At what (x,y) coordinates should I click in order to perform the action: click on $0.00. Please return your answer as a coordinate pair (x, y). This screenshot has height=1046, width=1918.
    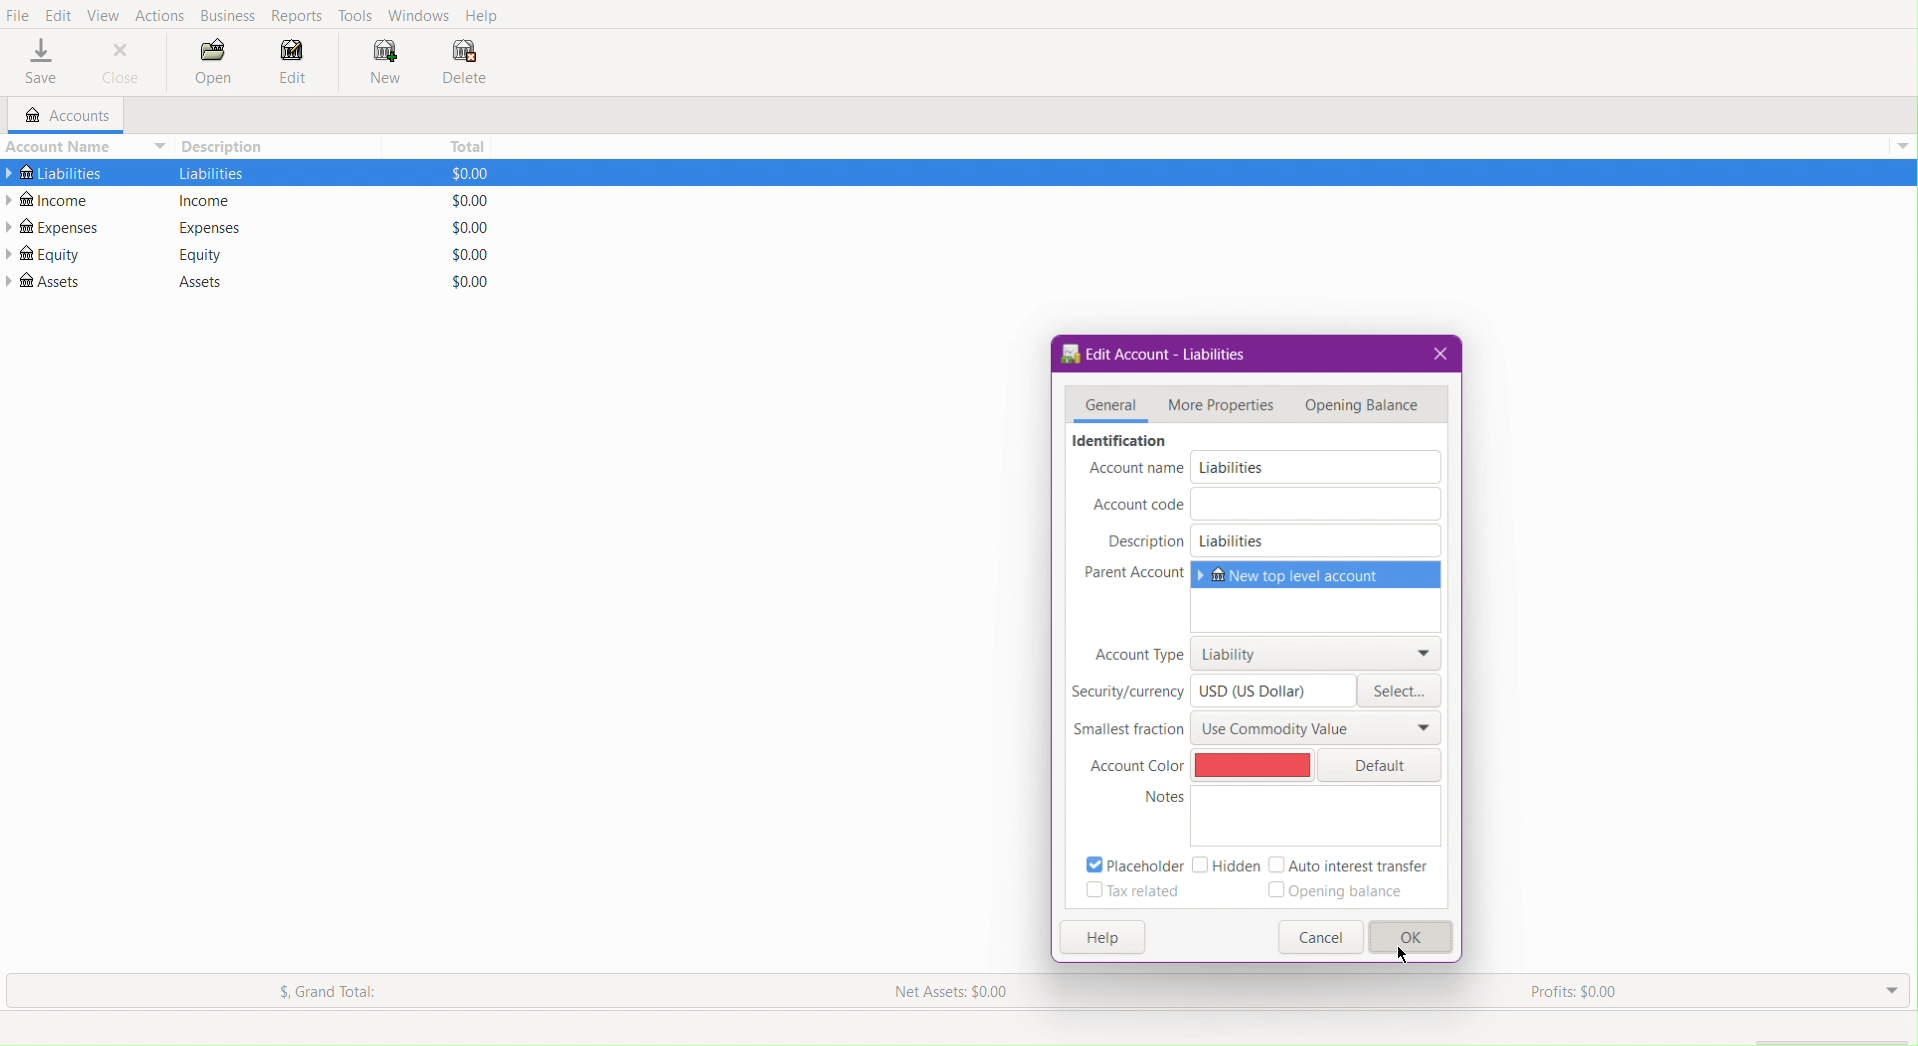
    Looking at the image, I should click on (461, 172).